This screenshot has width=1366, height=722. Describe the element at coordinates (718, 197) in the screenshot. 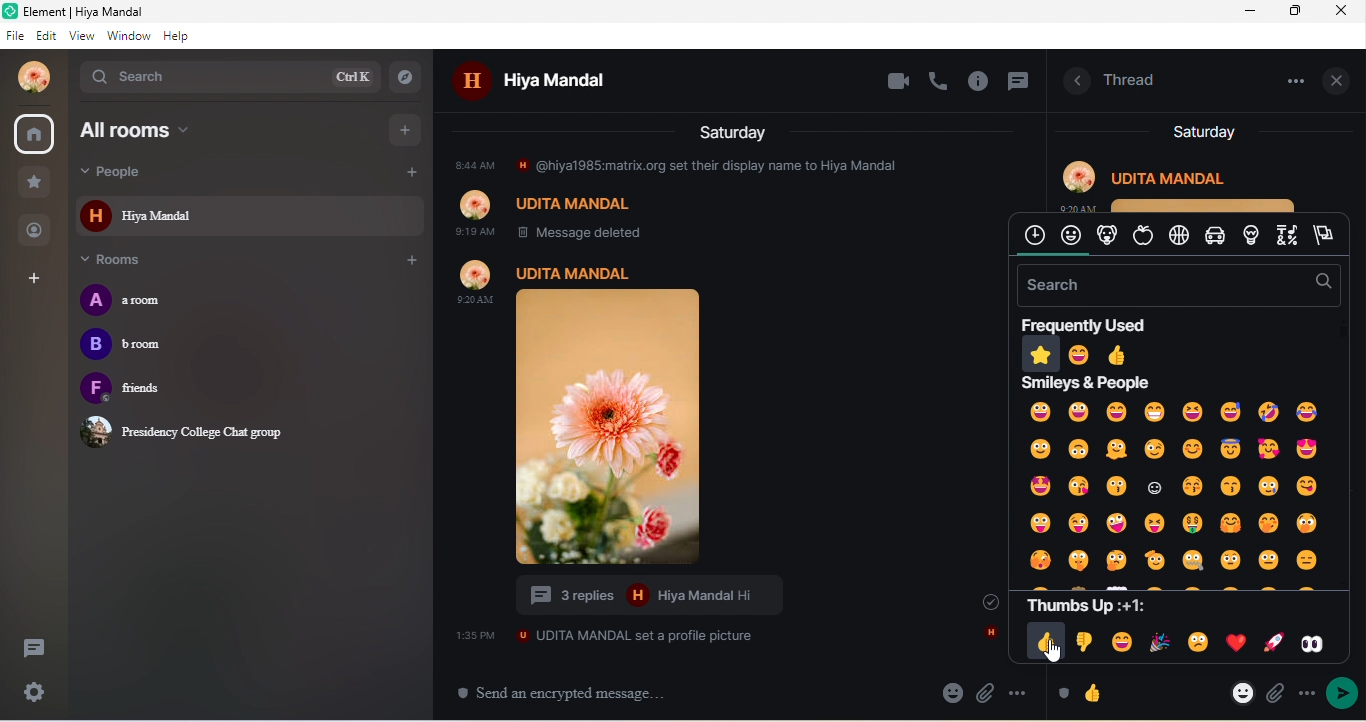

I see `older message` at that location.